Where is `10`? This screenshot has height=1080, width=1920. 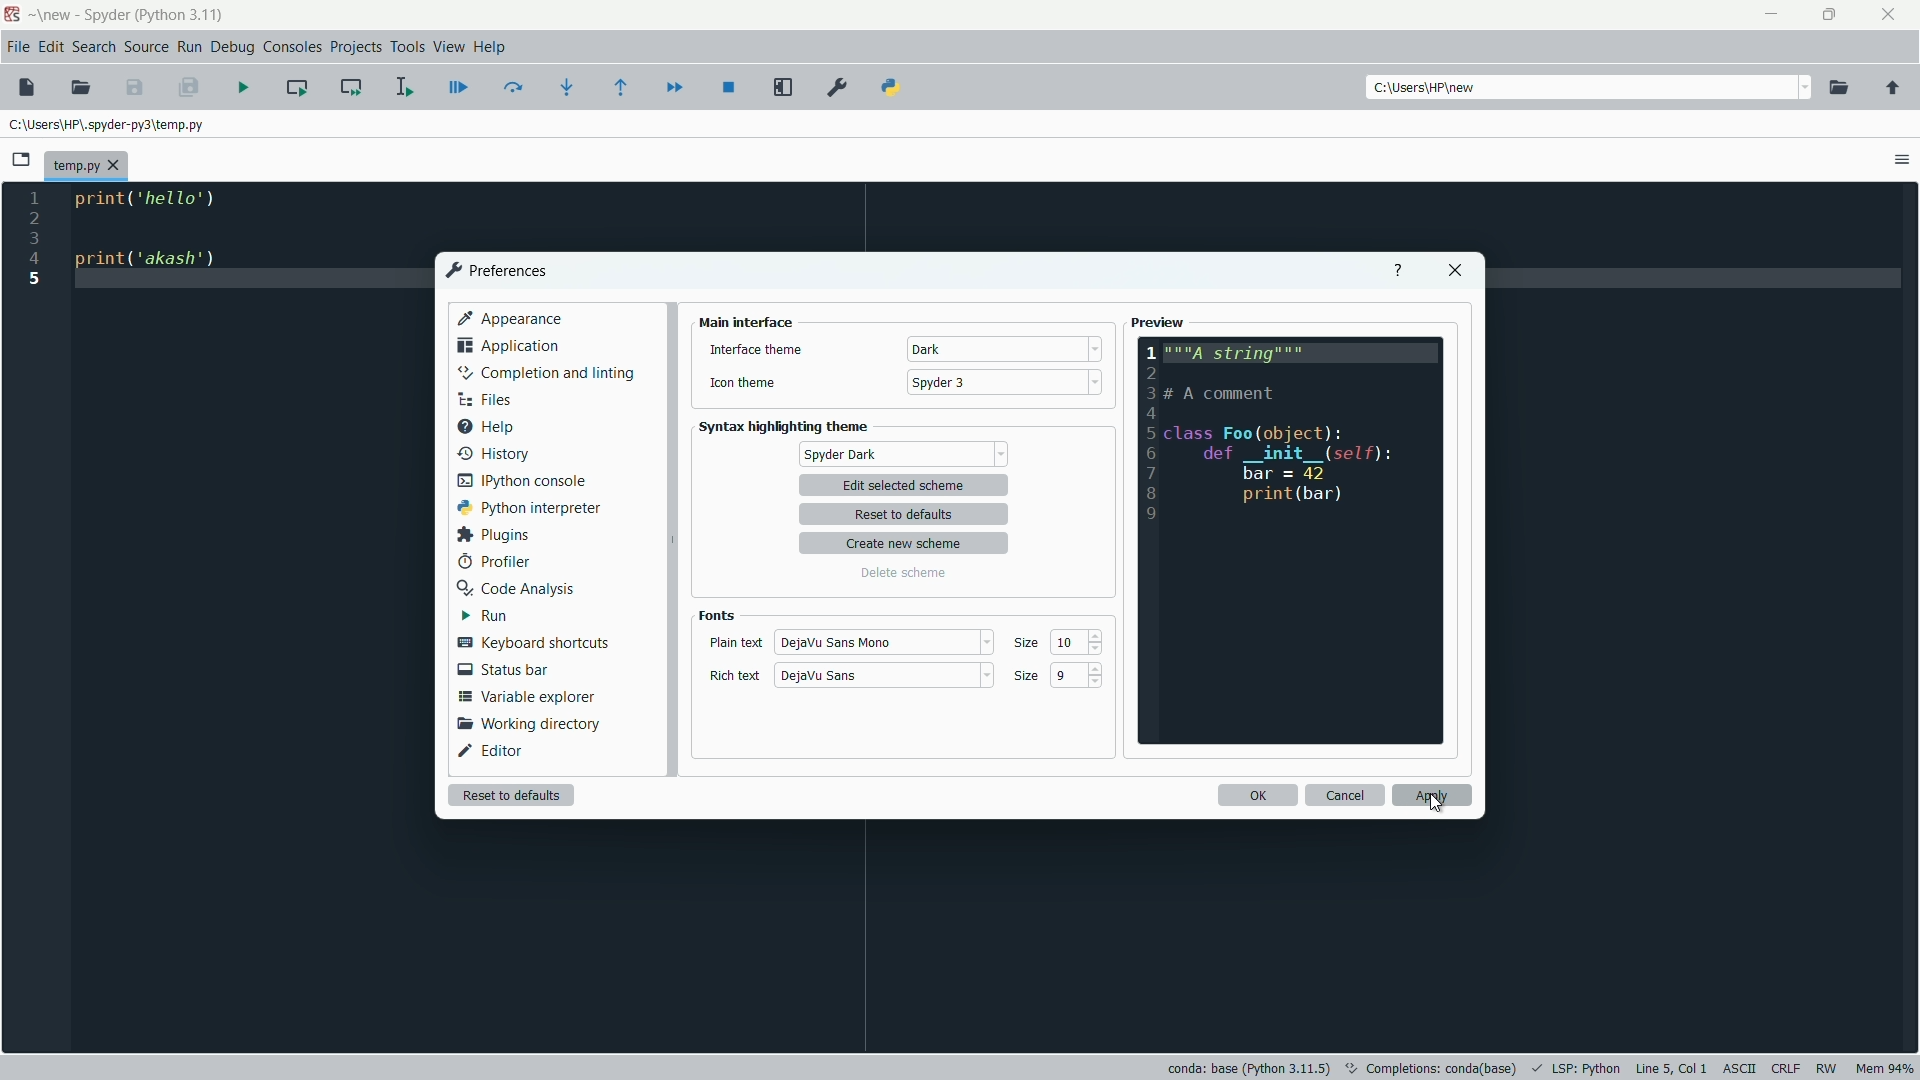
10 is located at coordinates (1069, 643).